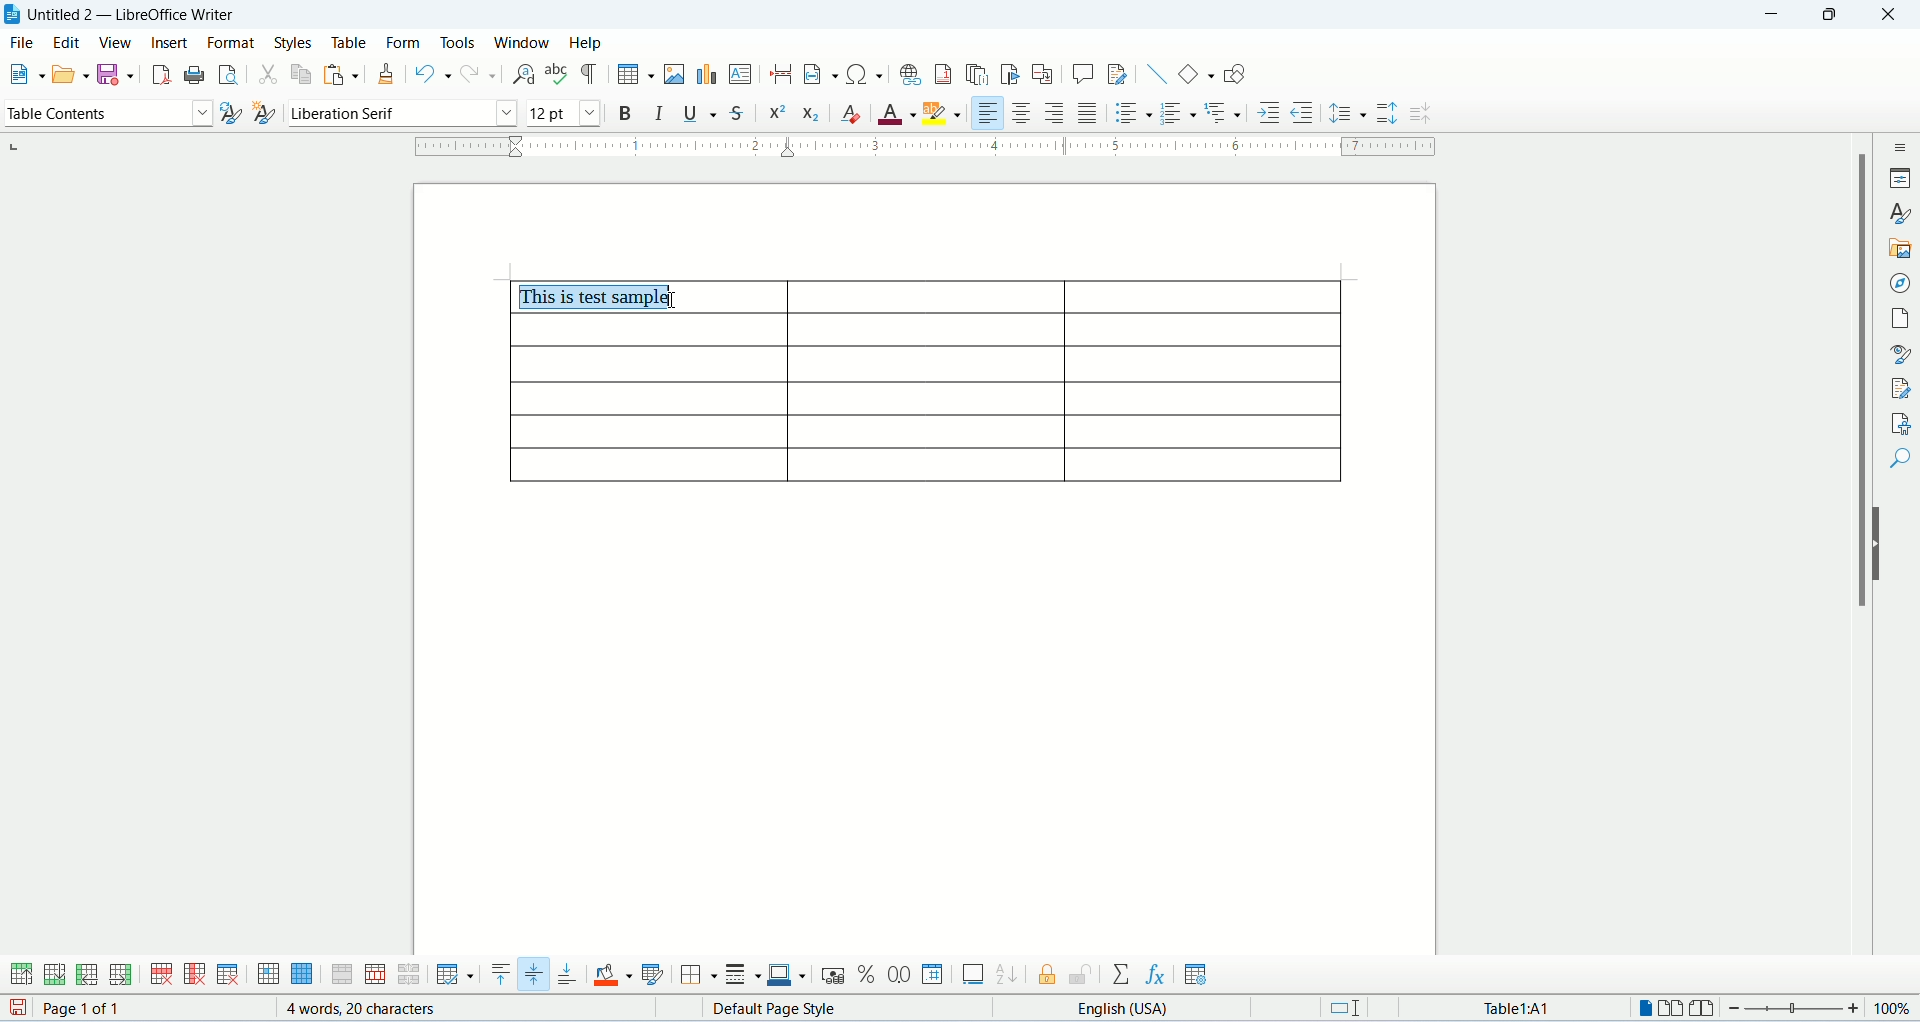 This screenshot has height=1022, width=1920. Describe the element at coordinates (14, 1009) in the screenshot. I see `save` at that location.